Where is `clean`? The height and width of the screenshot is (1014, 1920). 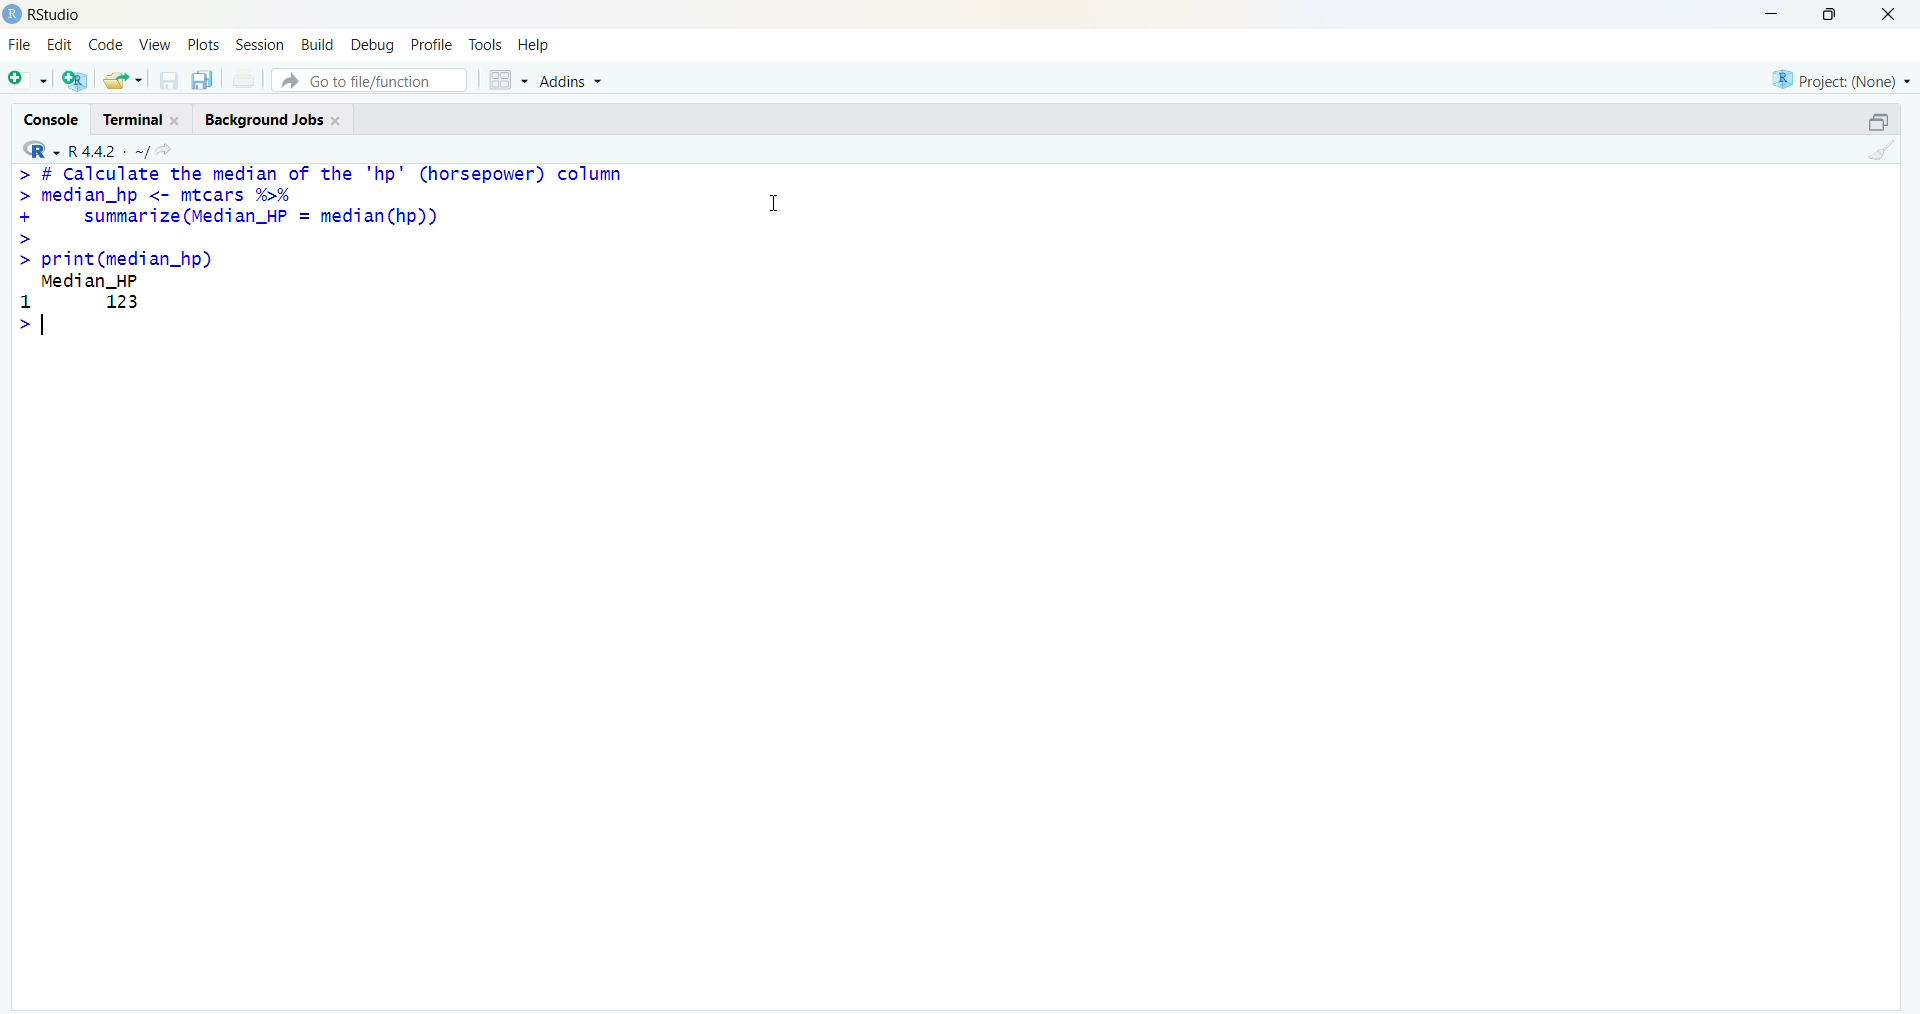
clean is located at coordinates (1881, 150).